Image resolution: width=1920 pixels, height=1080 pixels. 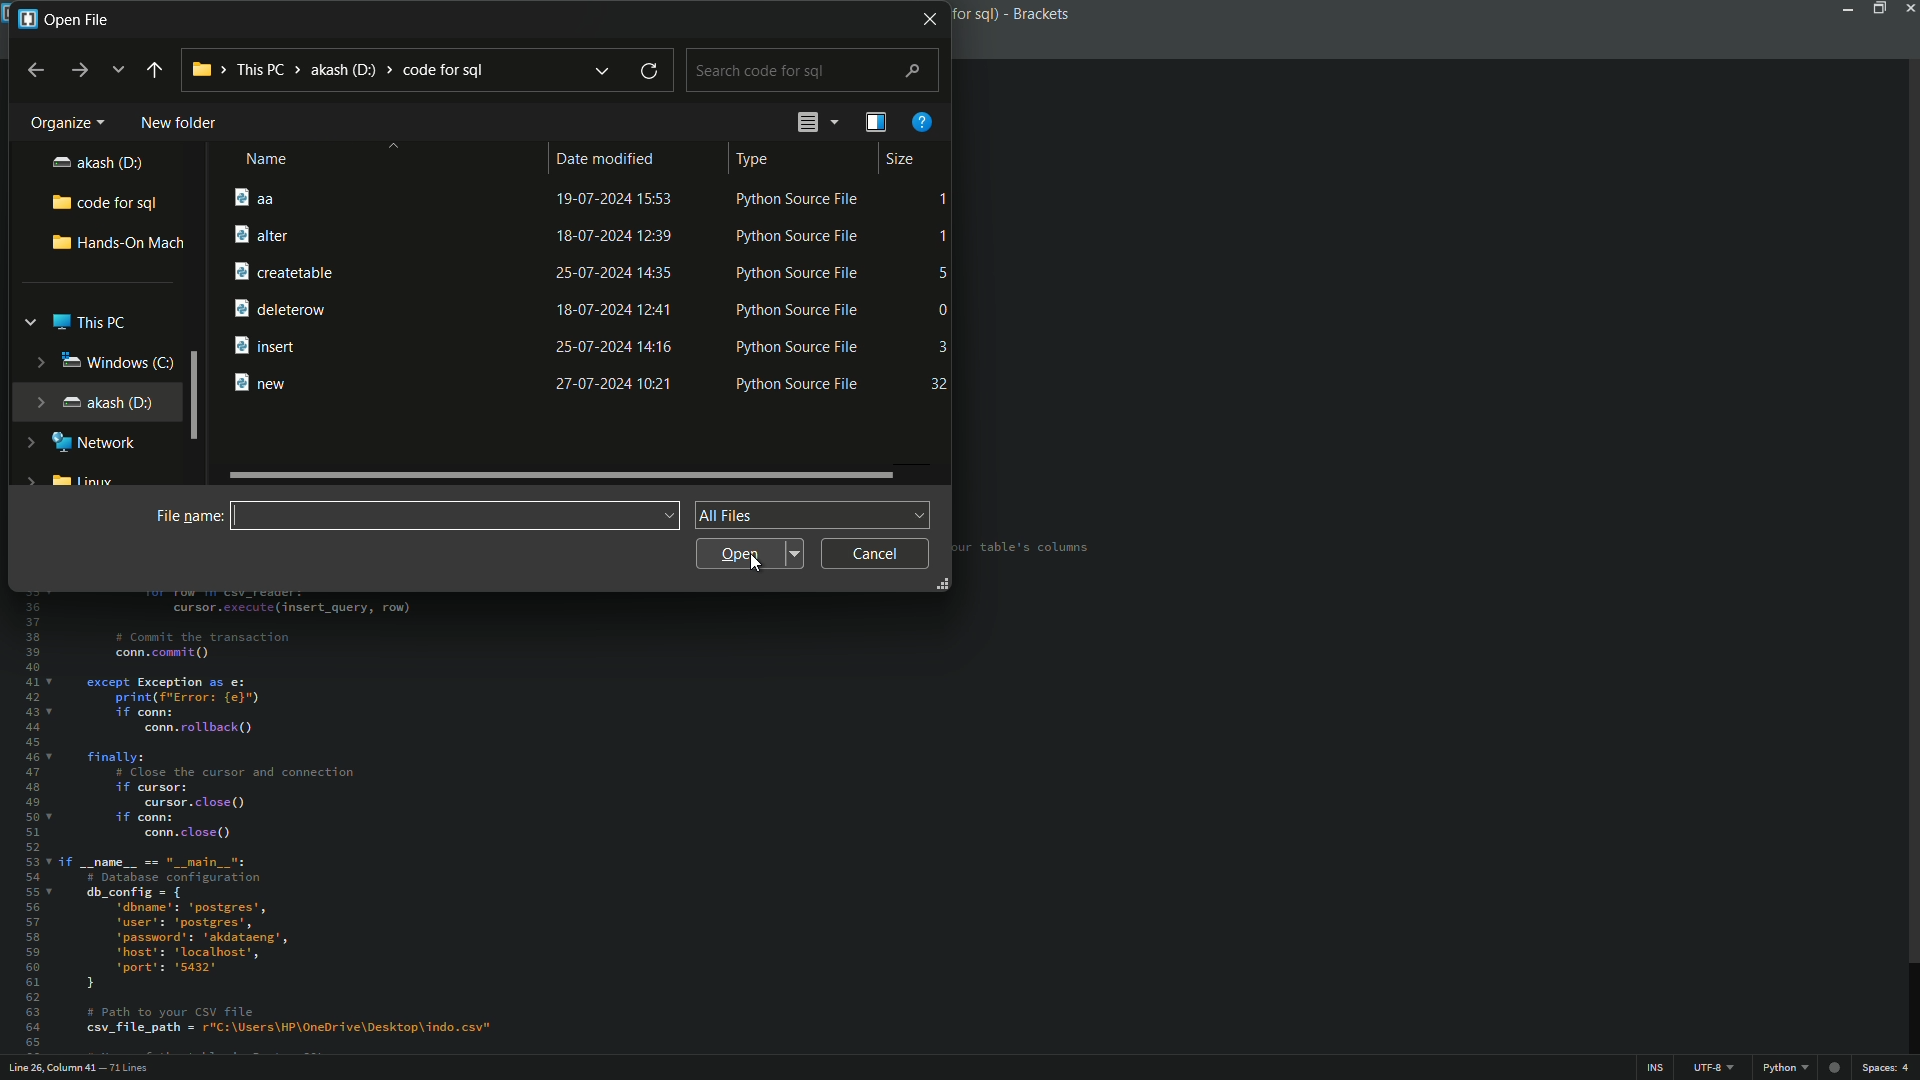 What do you see at coordinates (616, 308) in the screenshot?
I see `18-07-2024 12:41` at bounding box center [616, 308].